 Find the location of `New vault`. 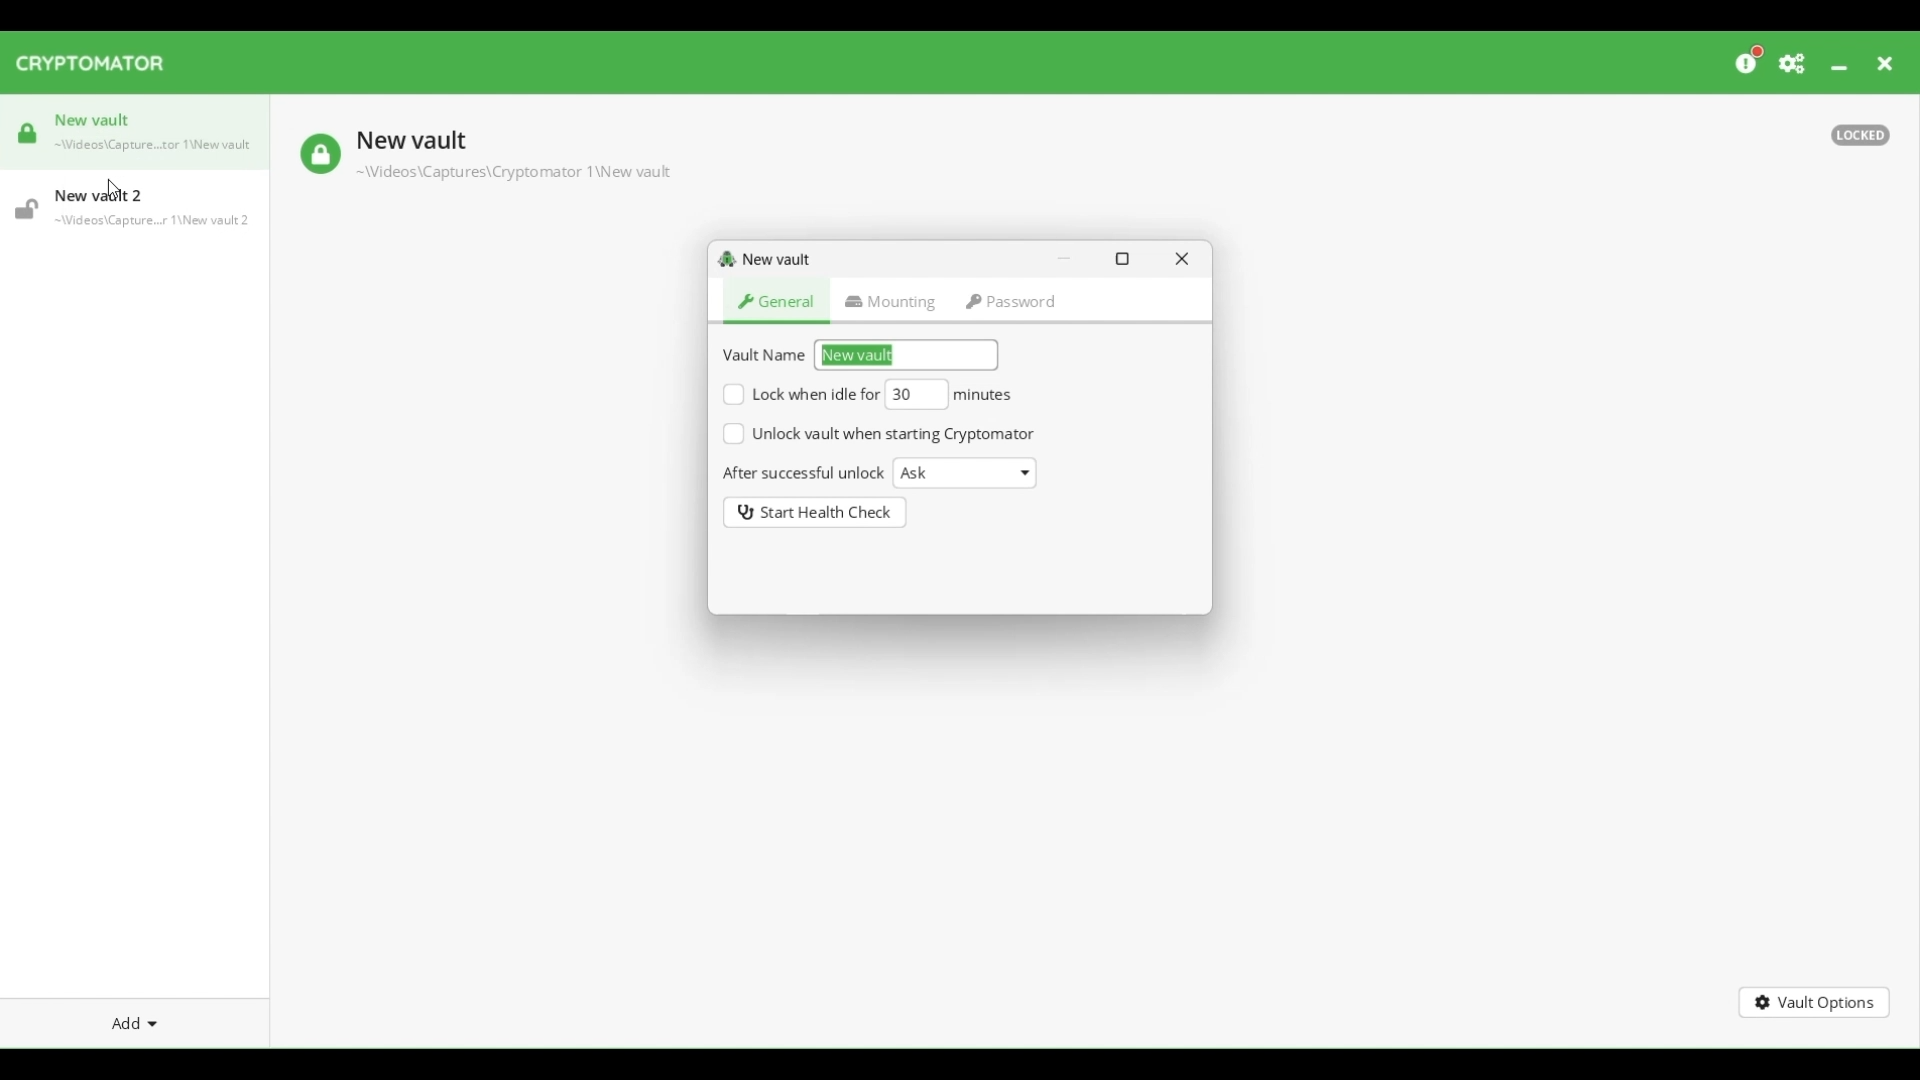

New vault is located at coordinates (772, 262).